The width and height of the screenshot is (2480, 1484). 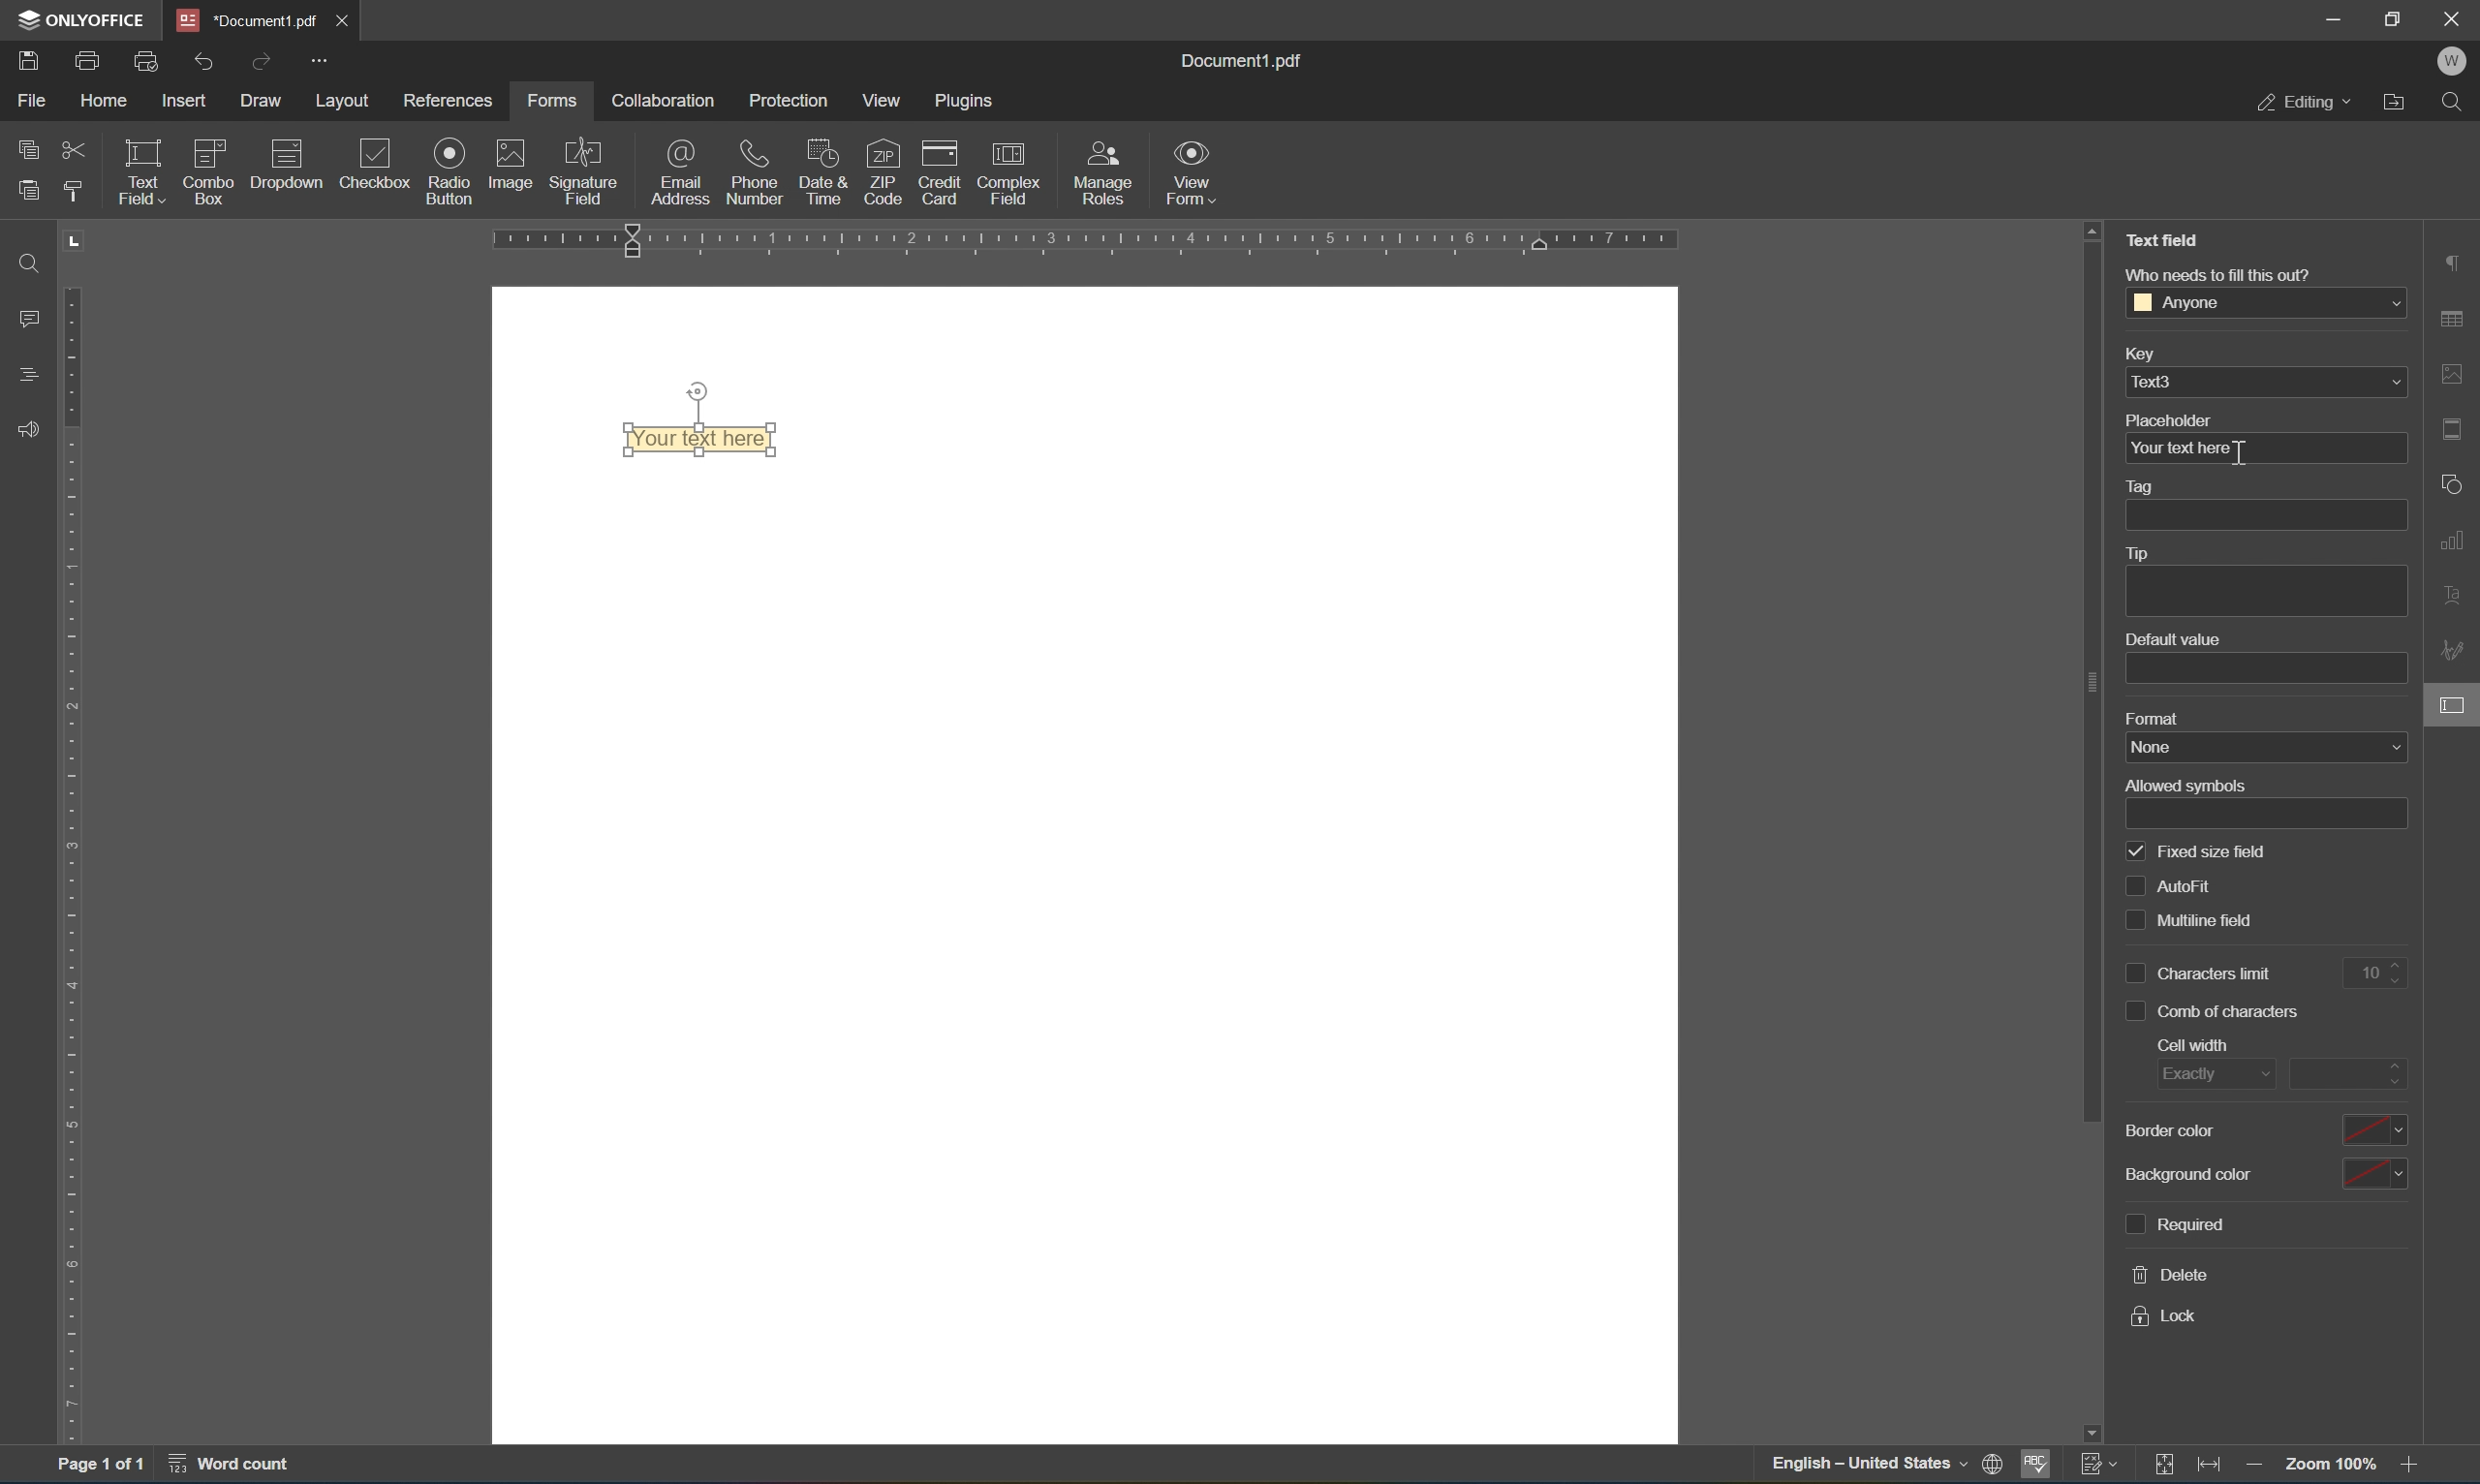 I want to click on placeholder, so click(x=2172, y=420).